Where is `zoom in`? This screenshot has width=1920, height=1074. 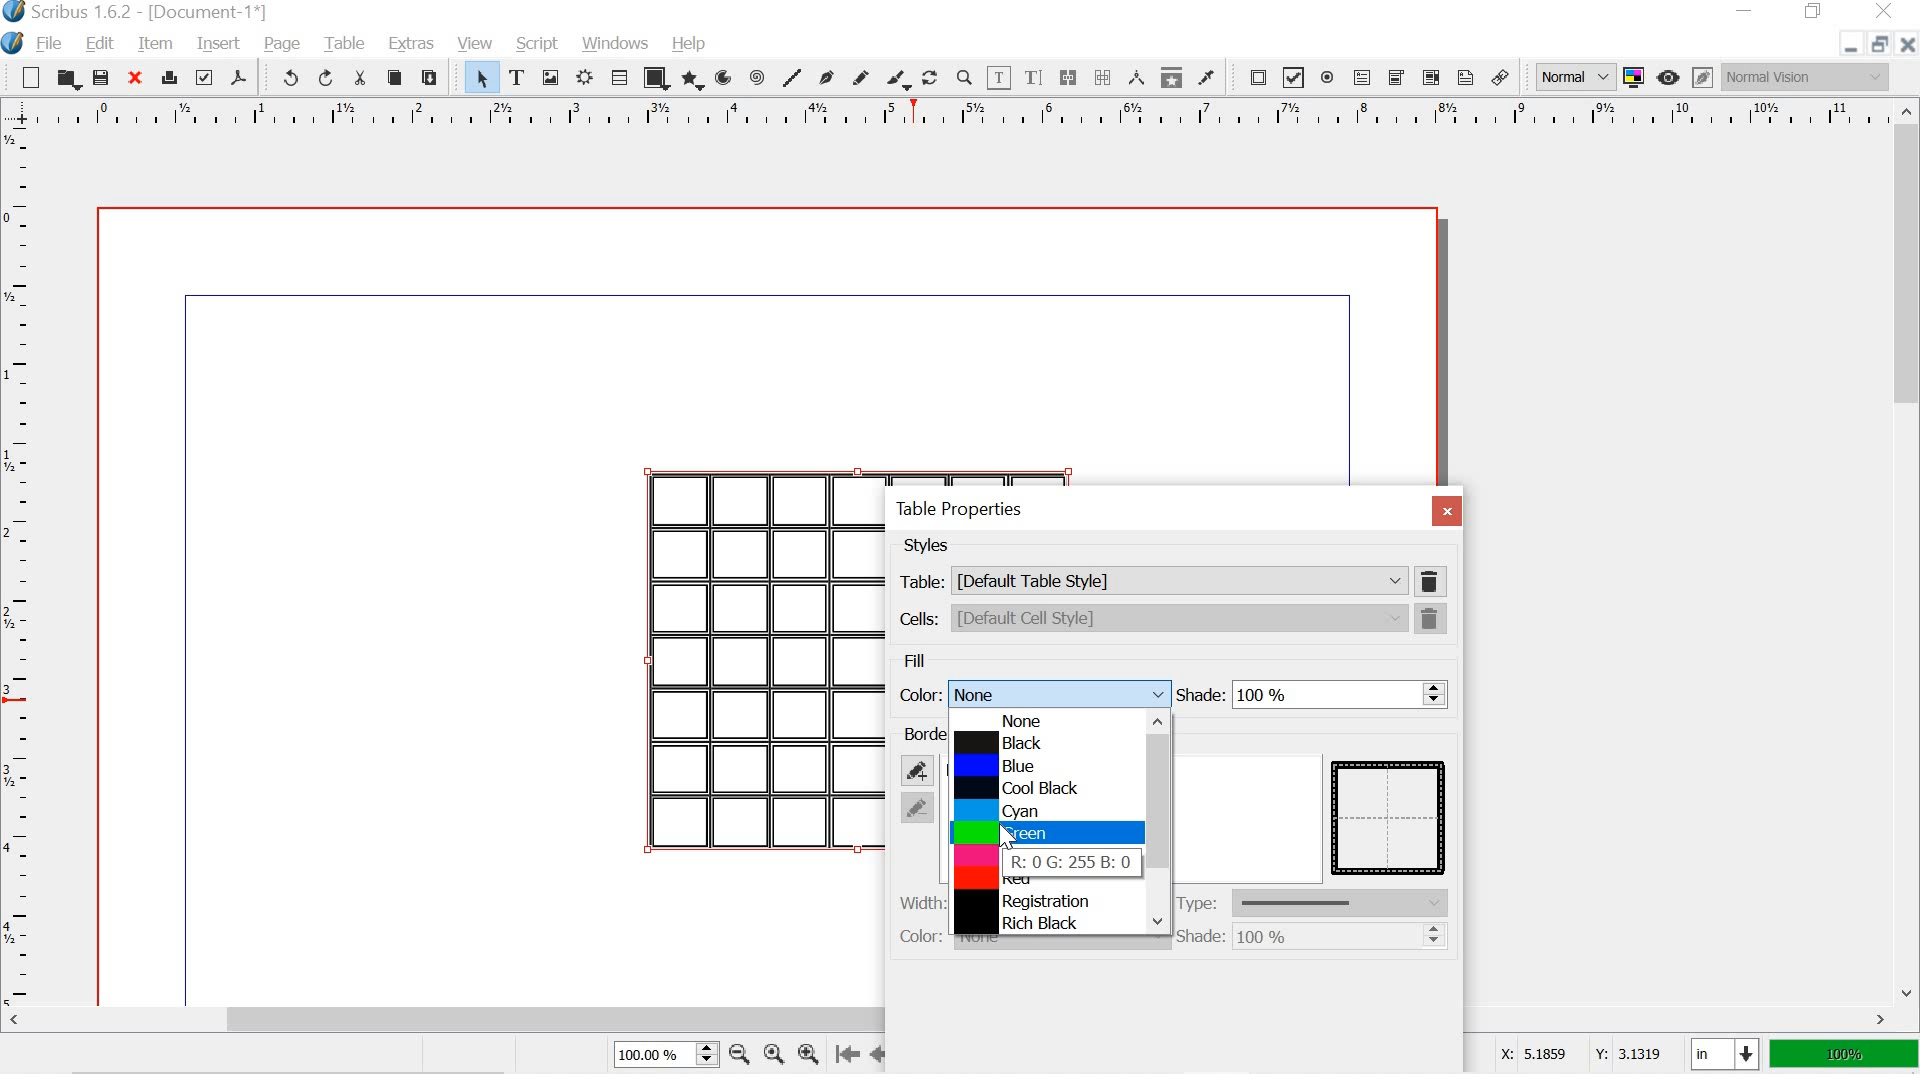
zoom in is located at coordinates (809, 1053).